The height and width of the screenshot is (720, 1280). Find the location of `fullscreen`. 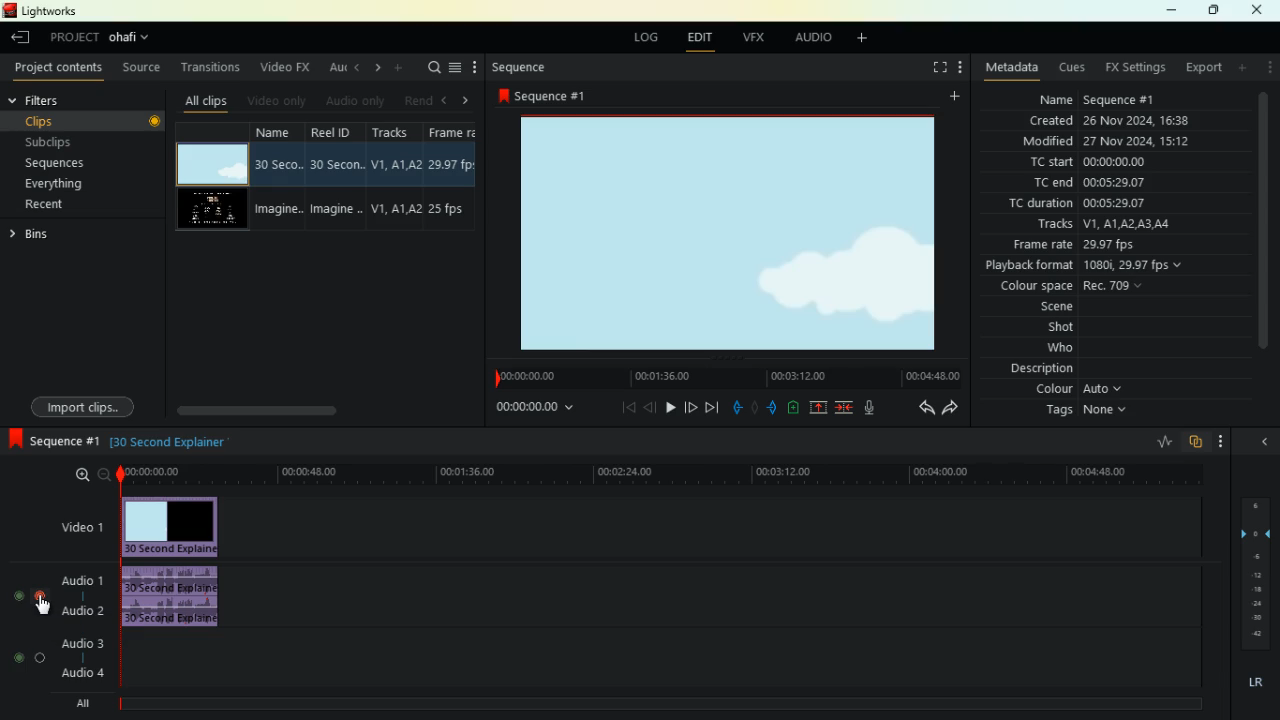

fullscreen is located at coordinates (930, 66).